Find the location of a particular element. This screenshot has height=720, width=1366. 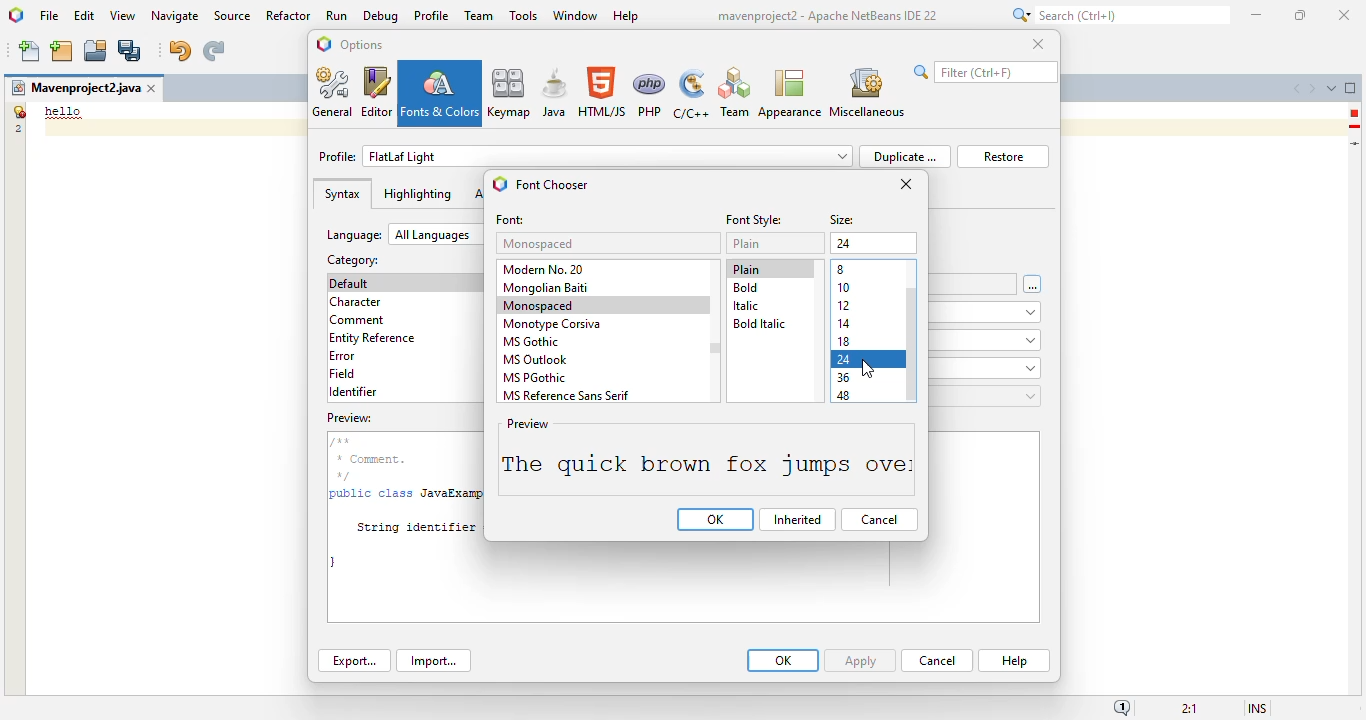

refactor is located at coordinates (289, 15).